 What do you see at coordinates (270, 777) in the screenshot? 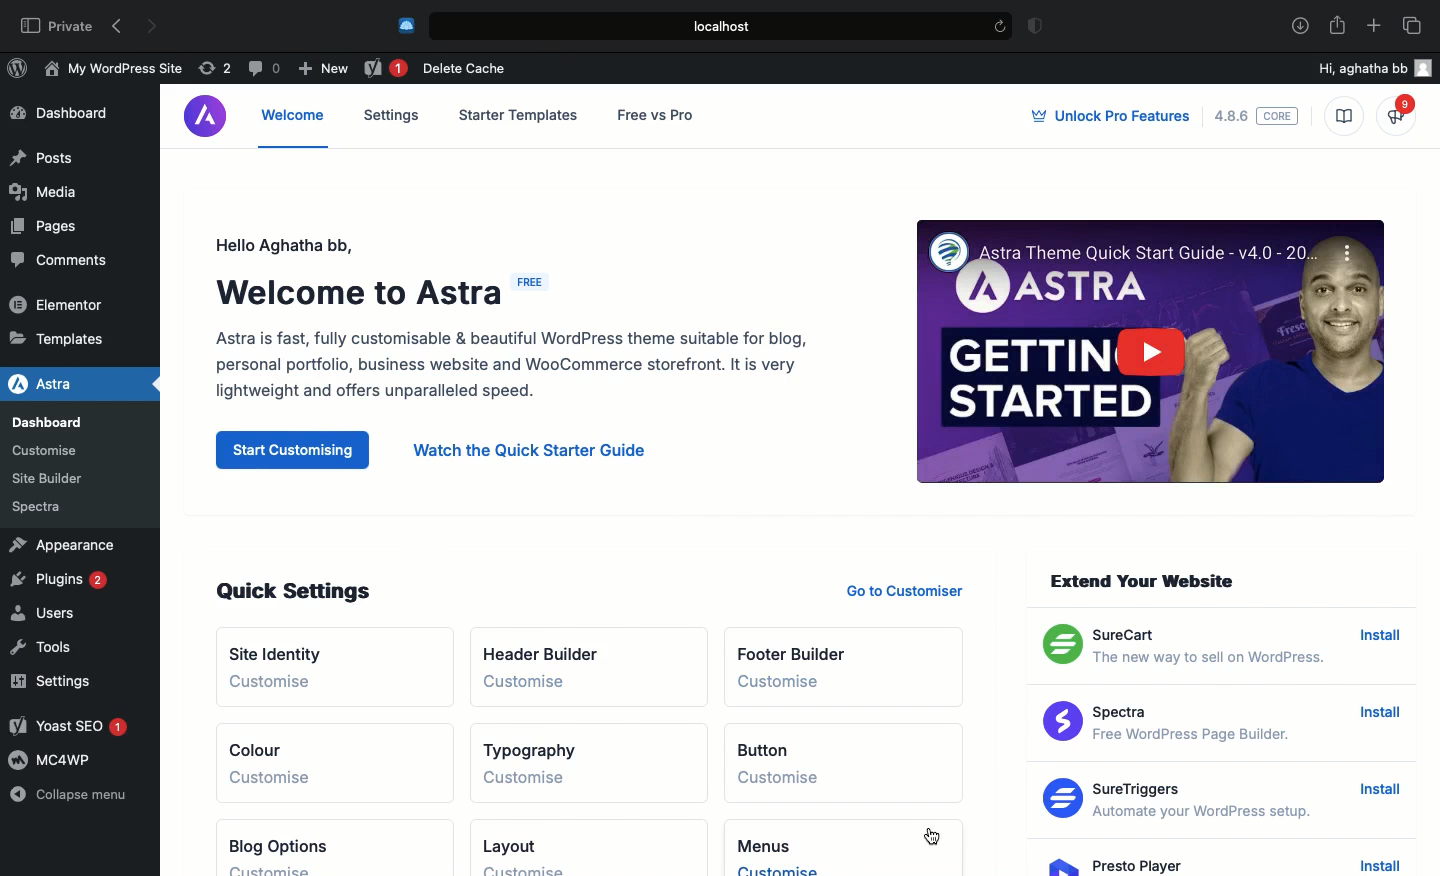
I see `Customize` at bounding box center [270, 777].